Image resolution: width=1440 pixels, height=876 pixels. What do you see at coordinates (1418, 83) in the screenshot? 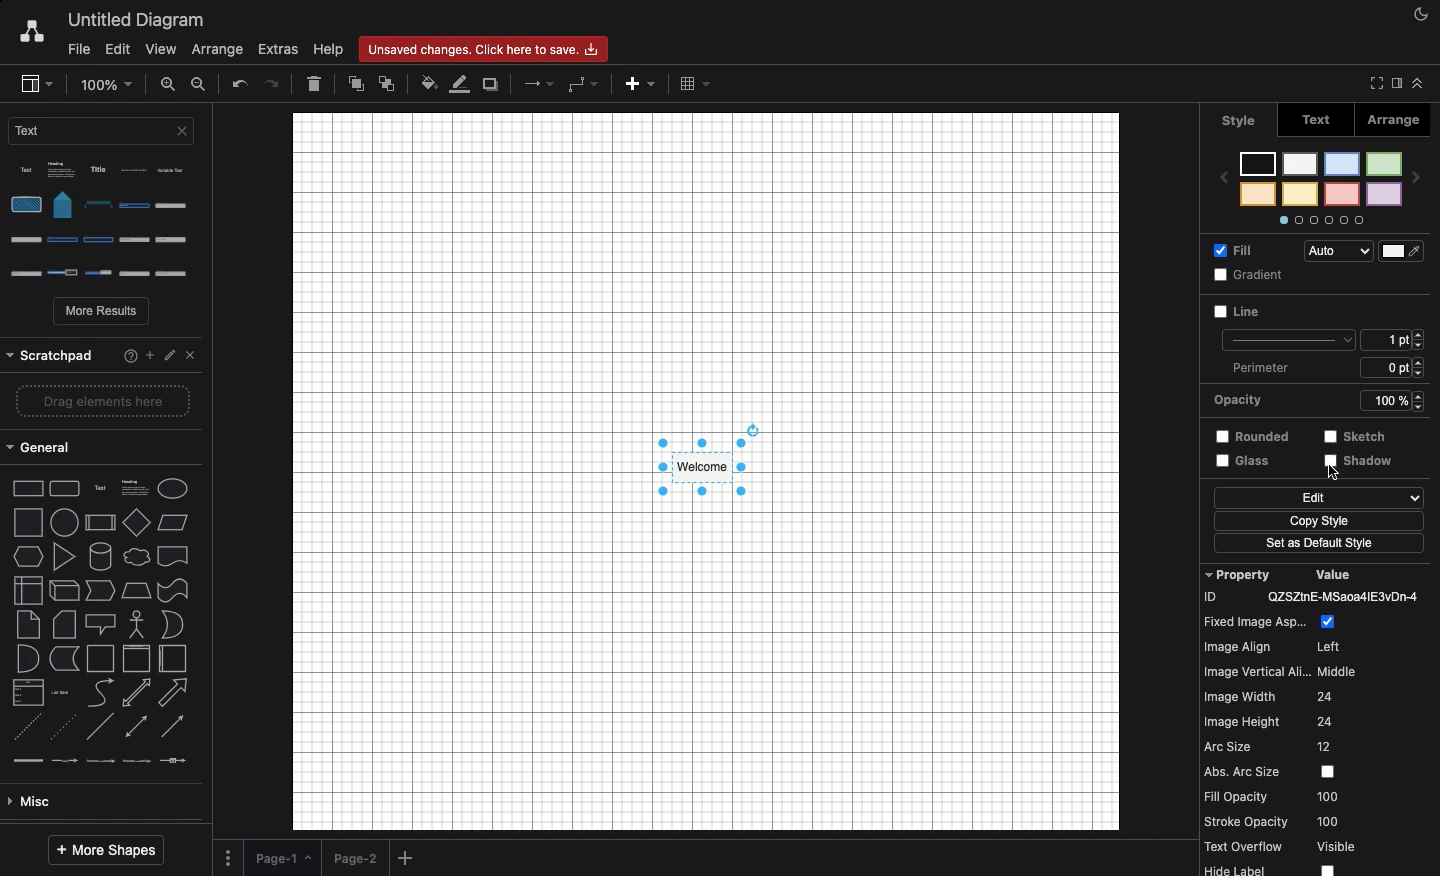
I see `Collapse` at bounding box center [1418, 83].